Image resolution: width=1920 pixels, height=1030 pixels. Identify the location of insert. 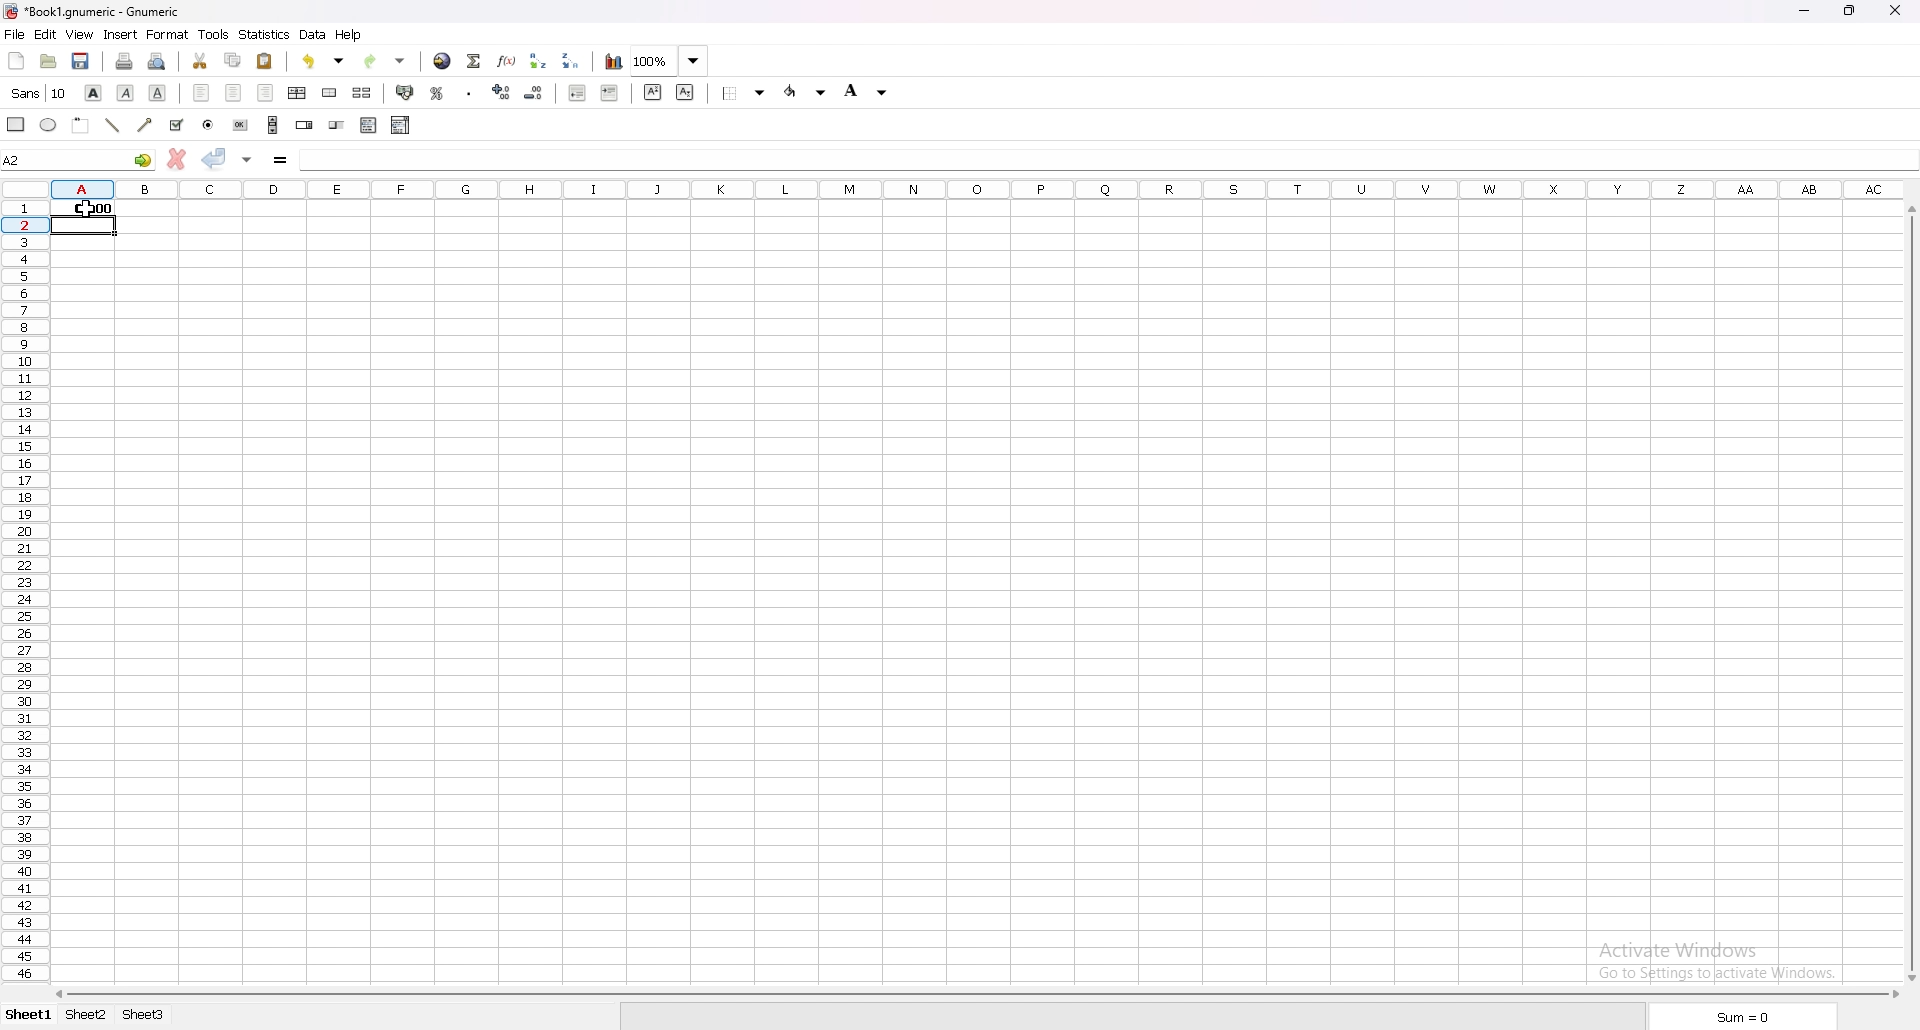
(122, 34).